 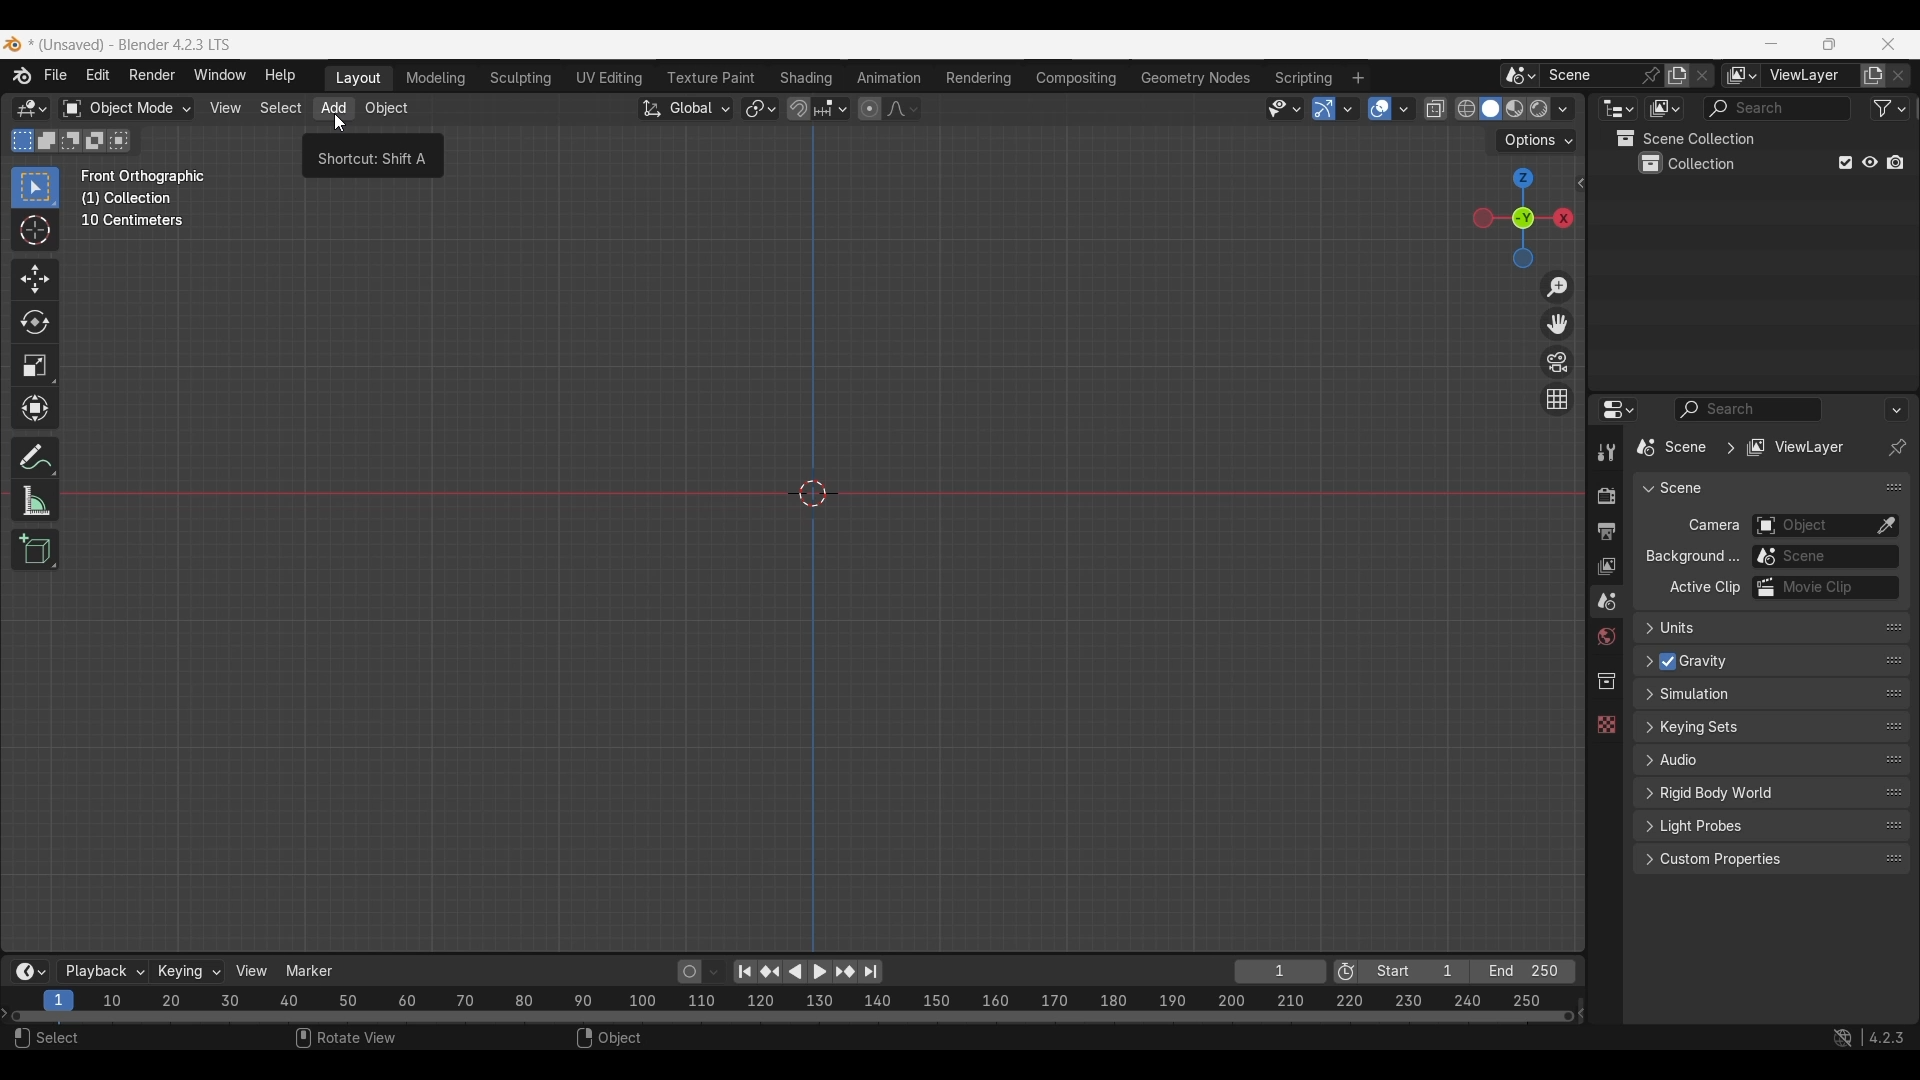 What do you see at coordinates (1582, 1012) in the screenshot?
I see `Decrease frames space` at bounding box center [1582, 1012].